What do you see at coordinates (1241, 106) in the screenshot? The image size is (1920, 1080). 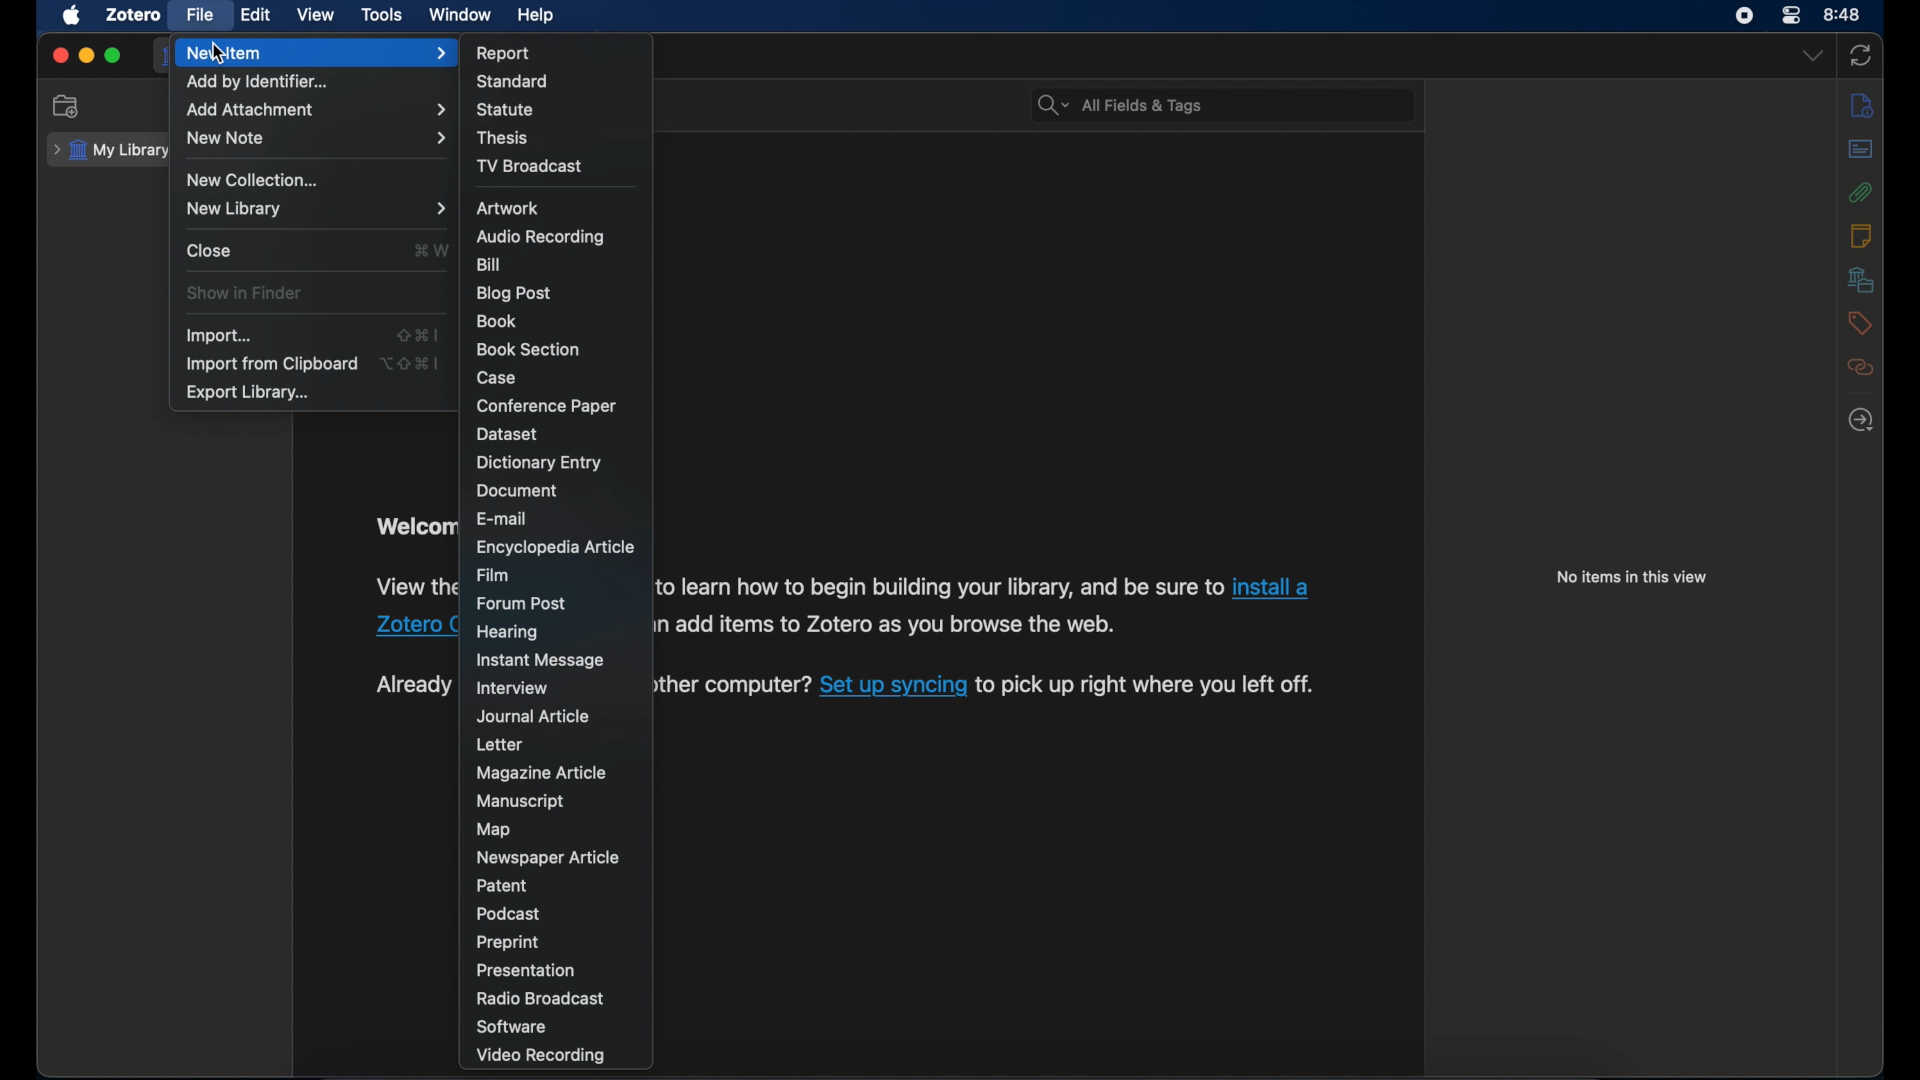 I see `search bar input` at bounding box center [1241, 106].